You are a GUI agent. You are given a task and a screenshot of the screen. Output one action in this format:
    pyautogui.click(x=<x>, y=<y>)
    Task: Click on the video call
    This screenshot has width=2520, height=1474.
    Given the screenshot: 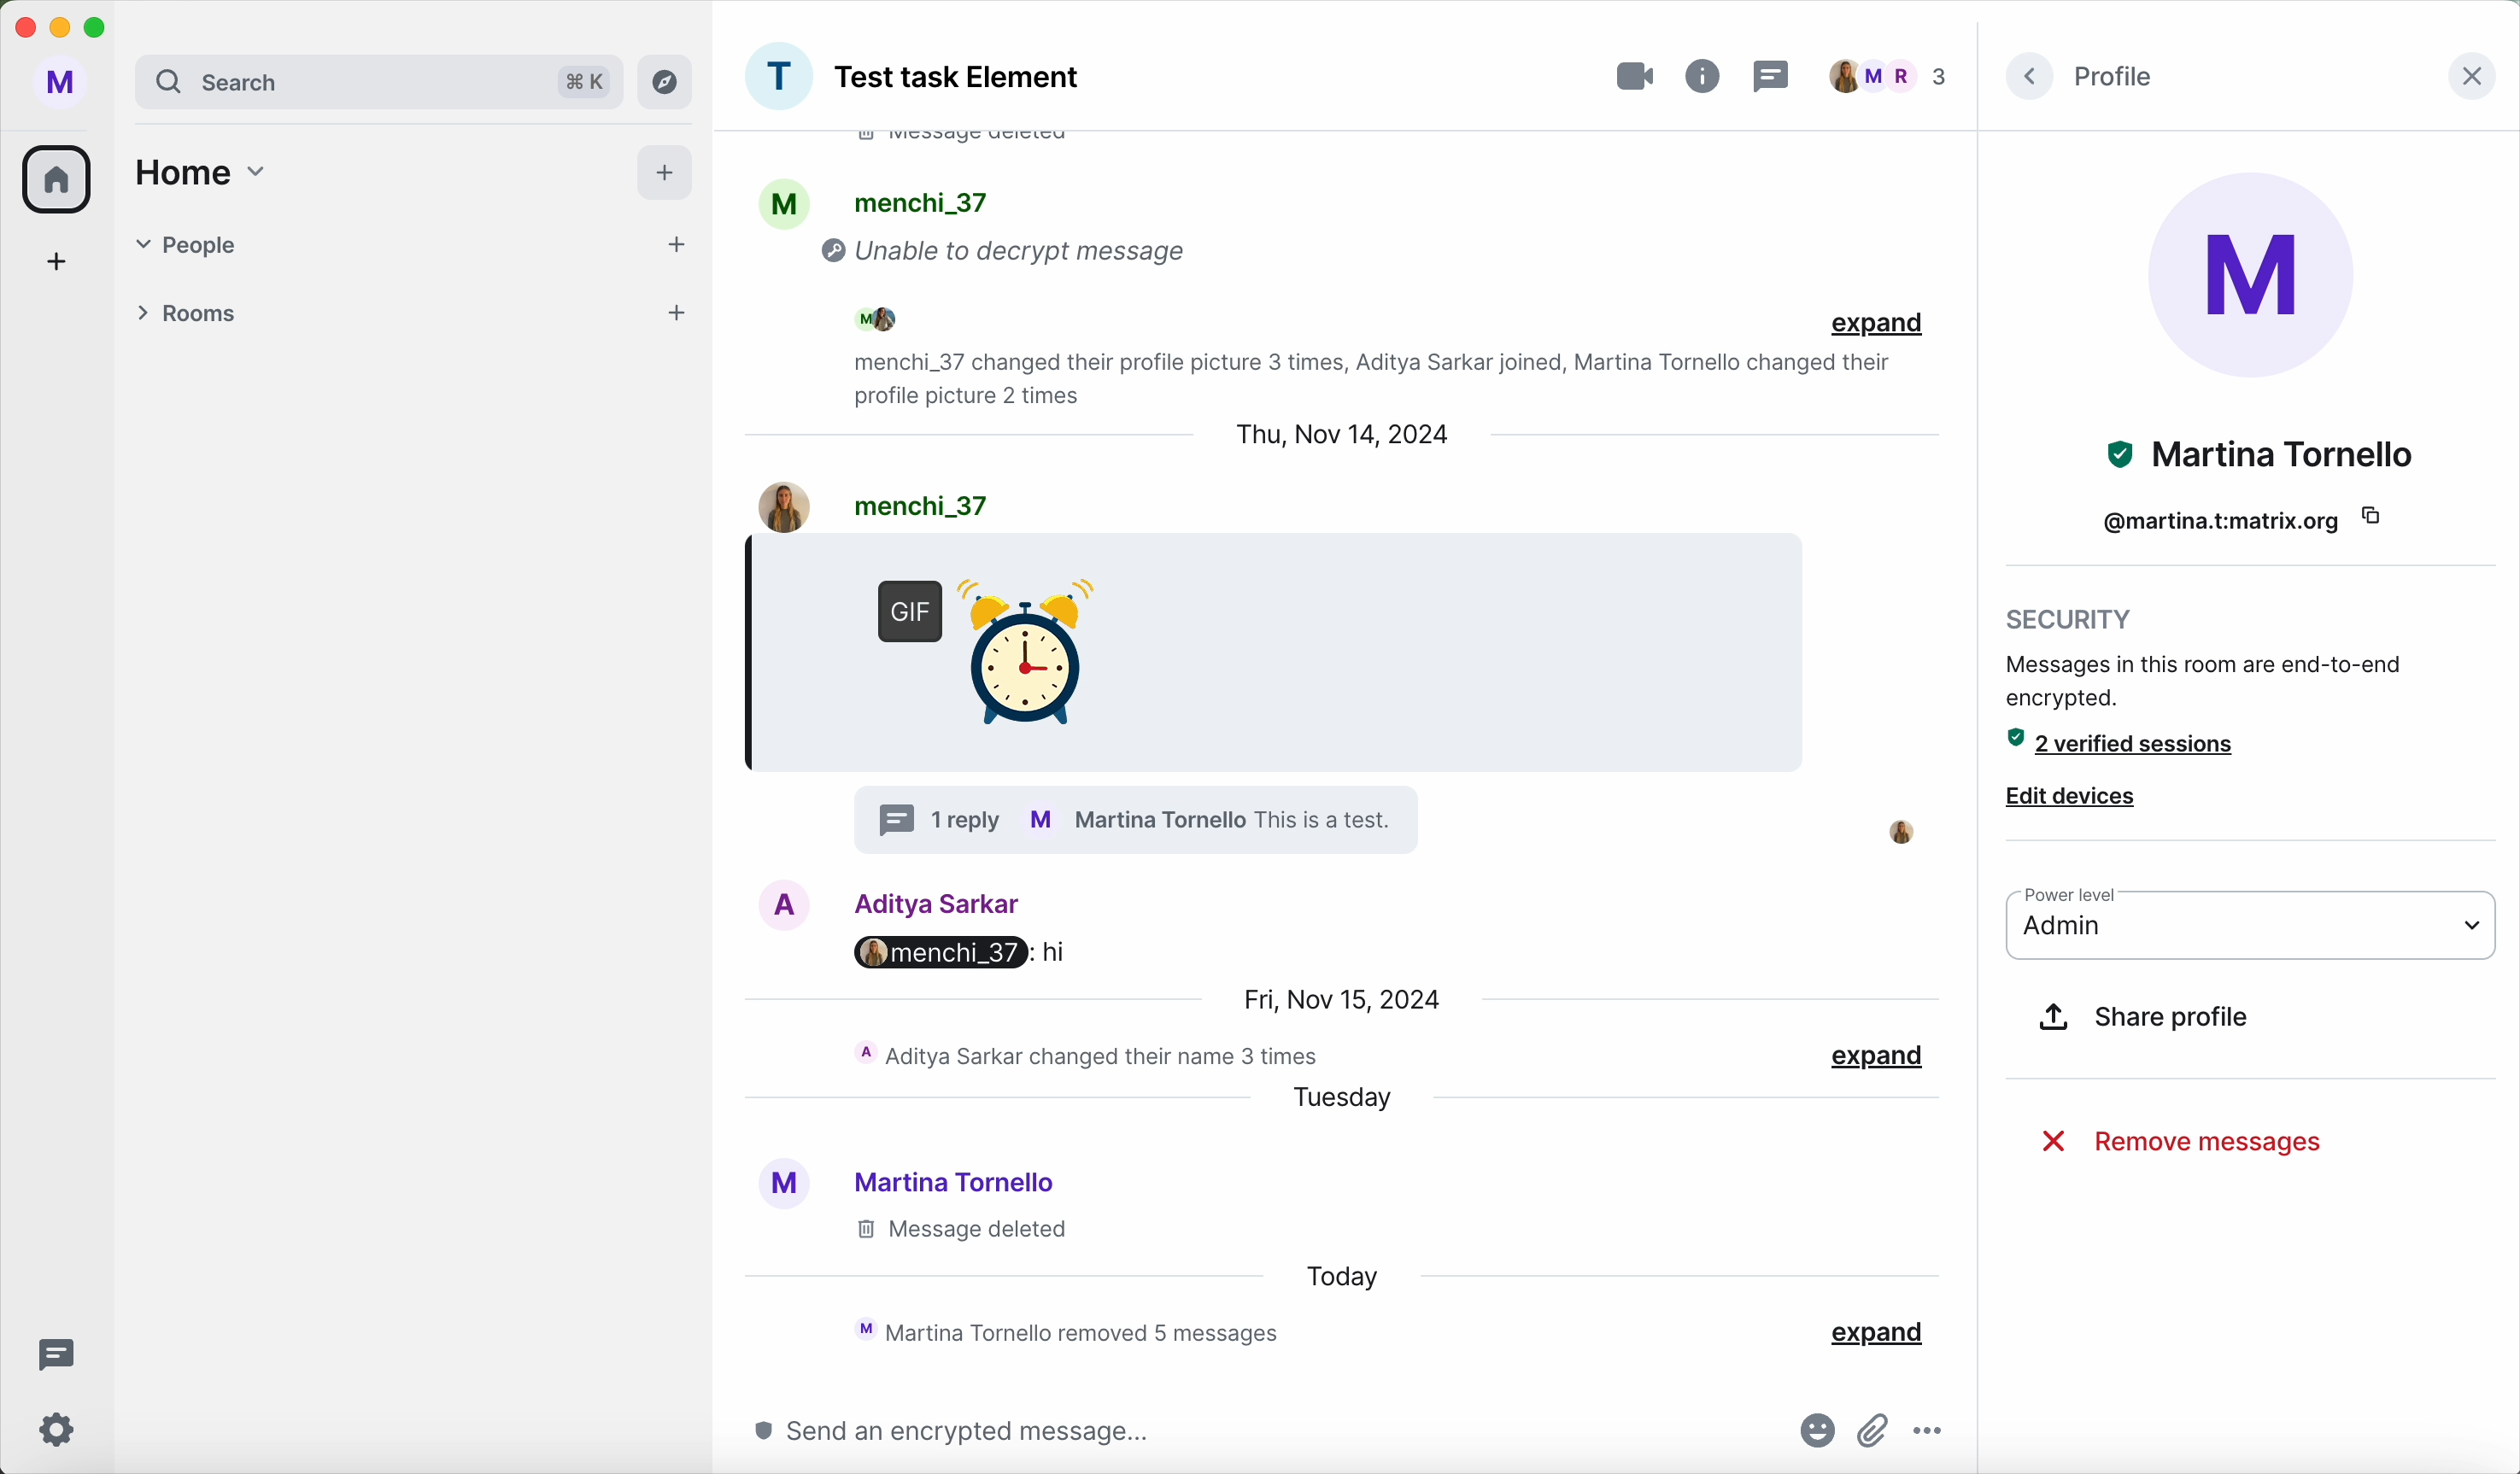 What is the action you would take?
    pyautogui.click(x=1636, y=71)
    